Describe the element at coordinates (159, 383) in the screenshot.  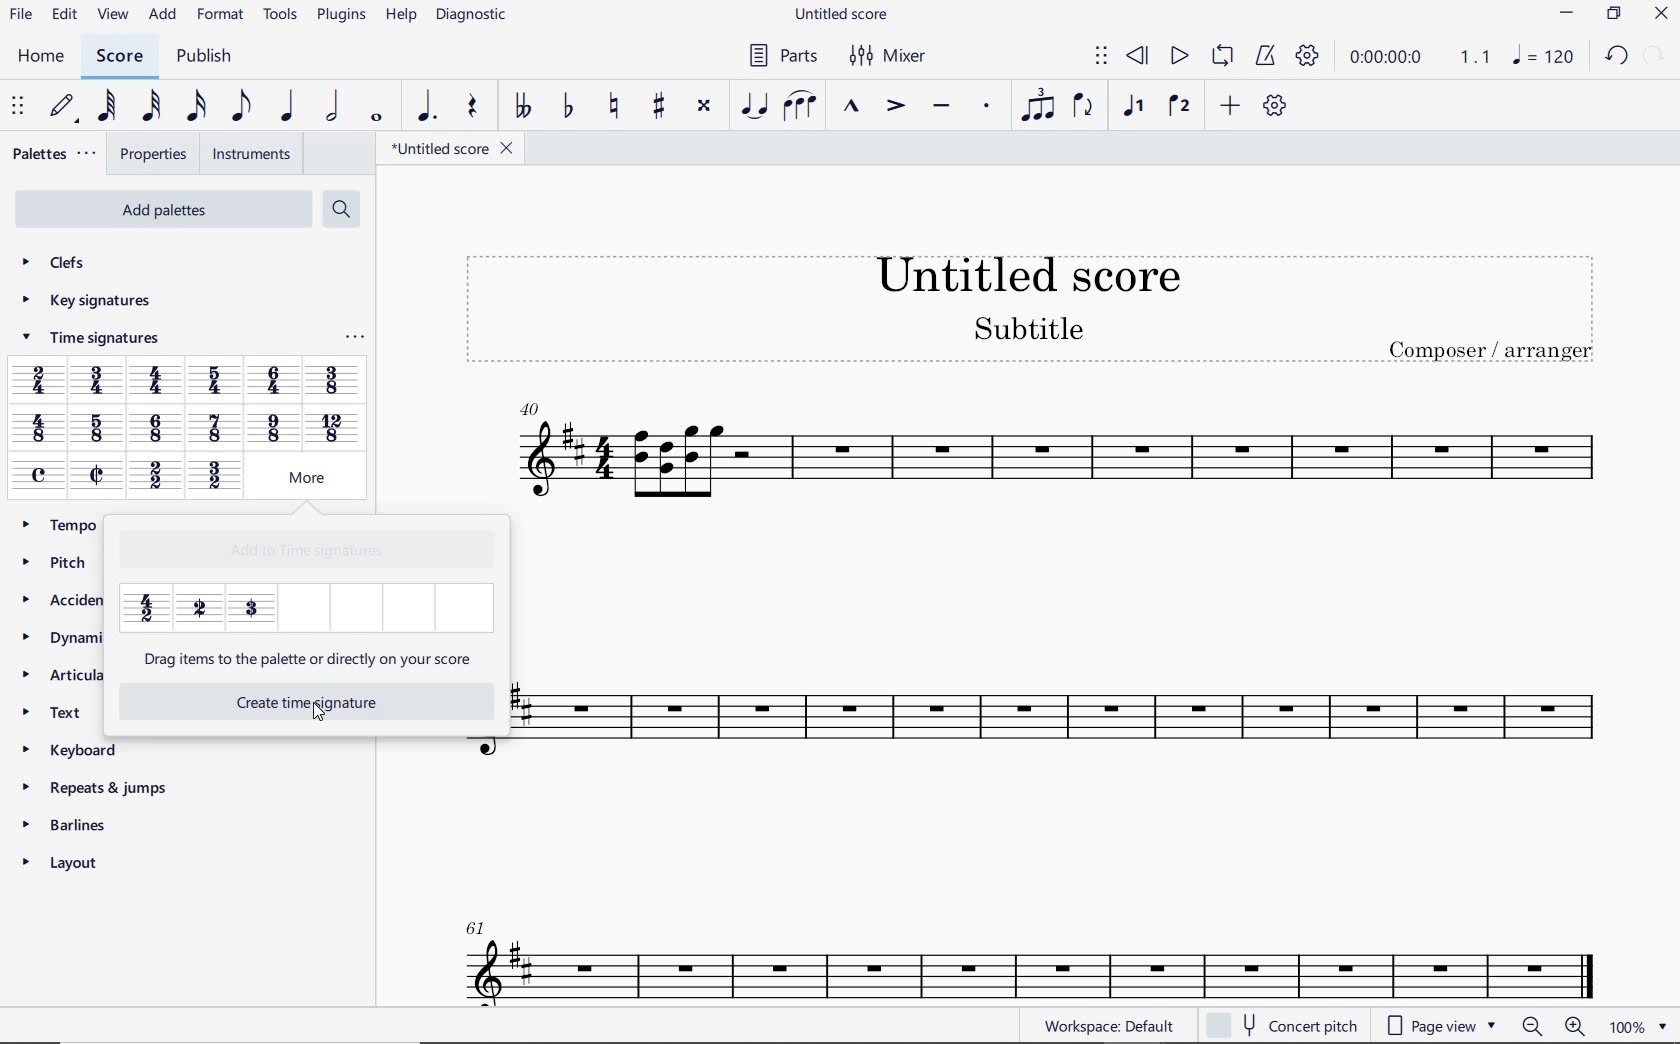
I see `4/4` at that location.